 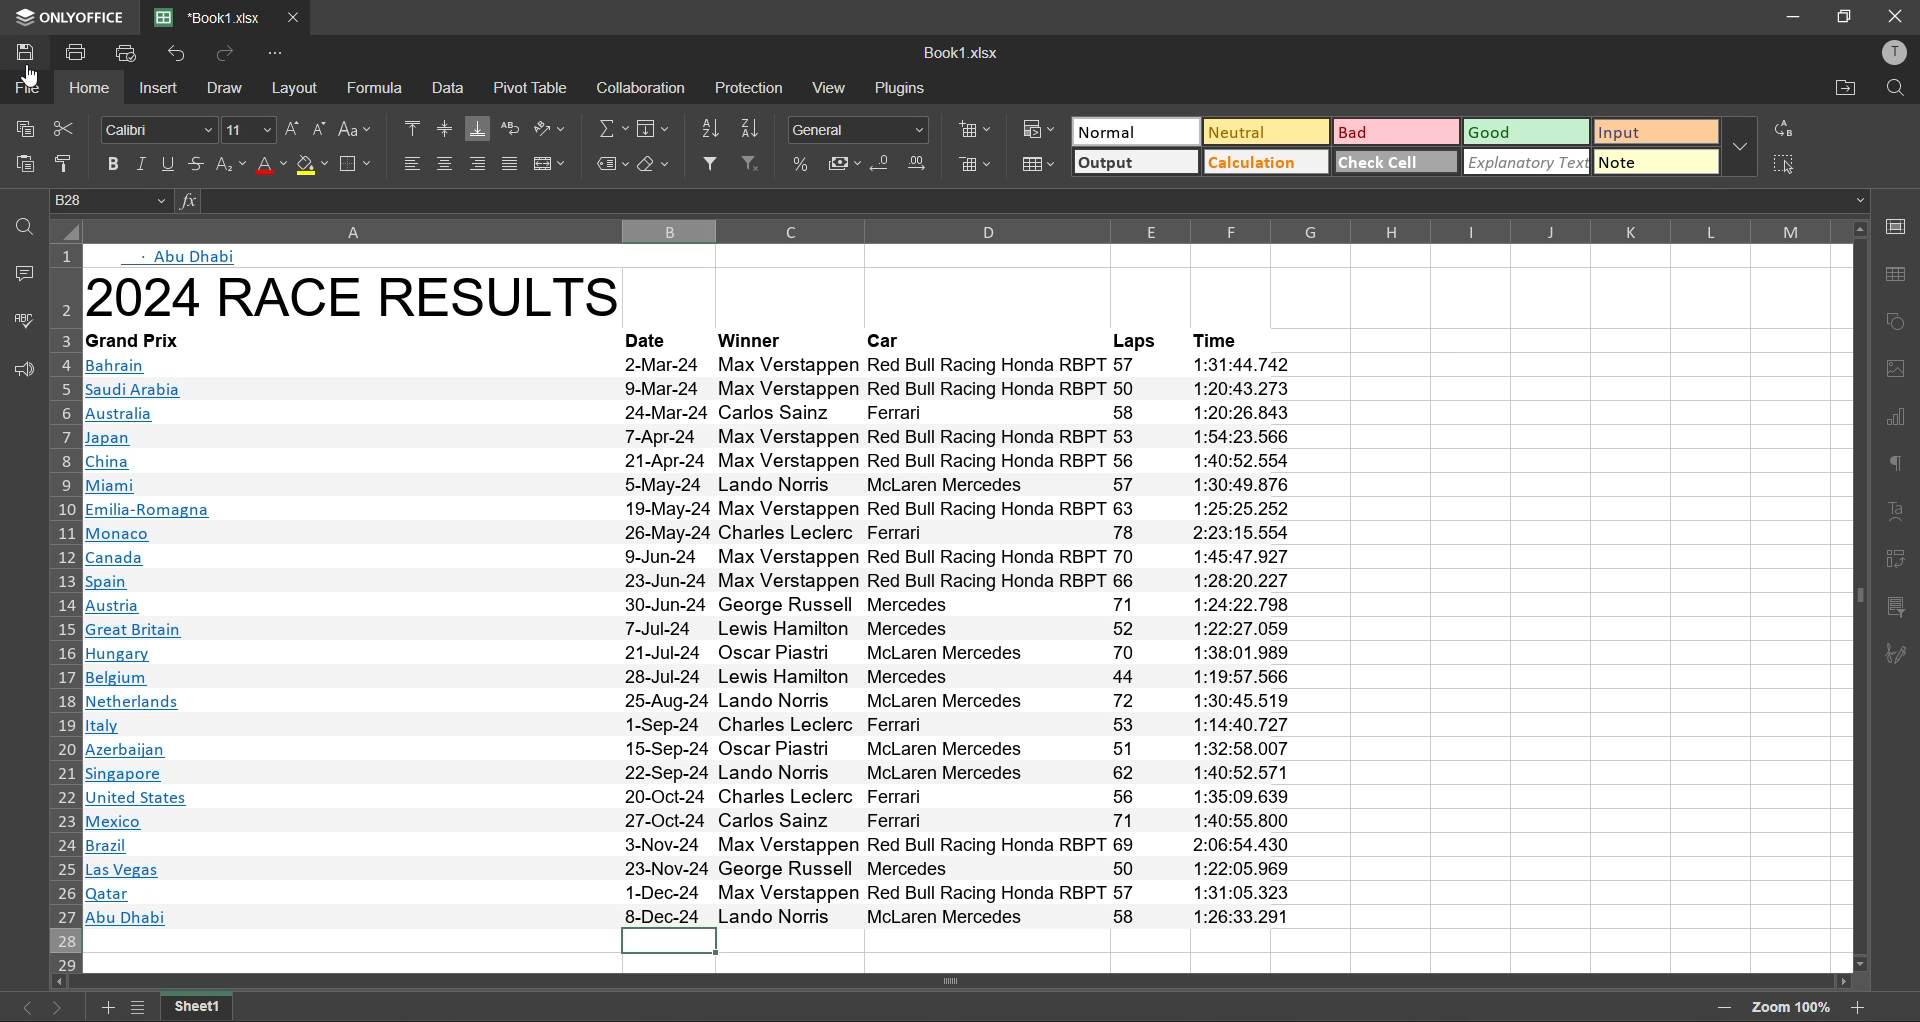 I want to click on move right, so click(x=1846, y=984).